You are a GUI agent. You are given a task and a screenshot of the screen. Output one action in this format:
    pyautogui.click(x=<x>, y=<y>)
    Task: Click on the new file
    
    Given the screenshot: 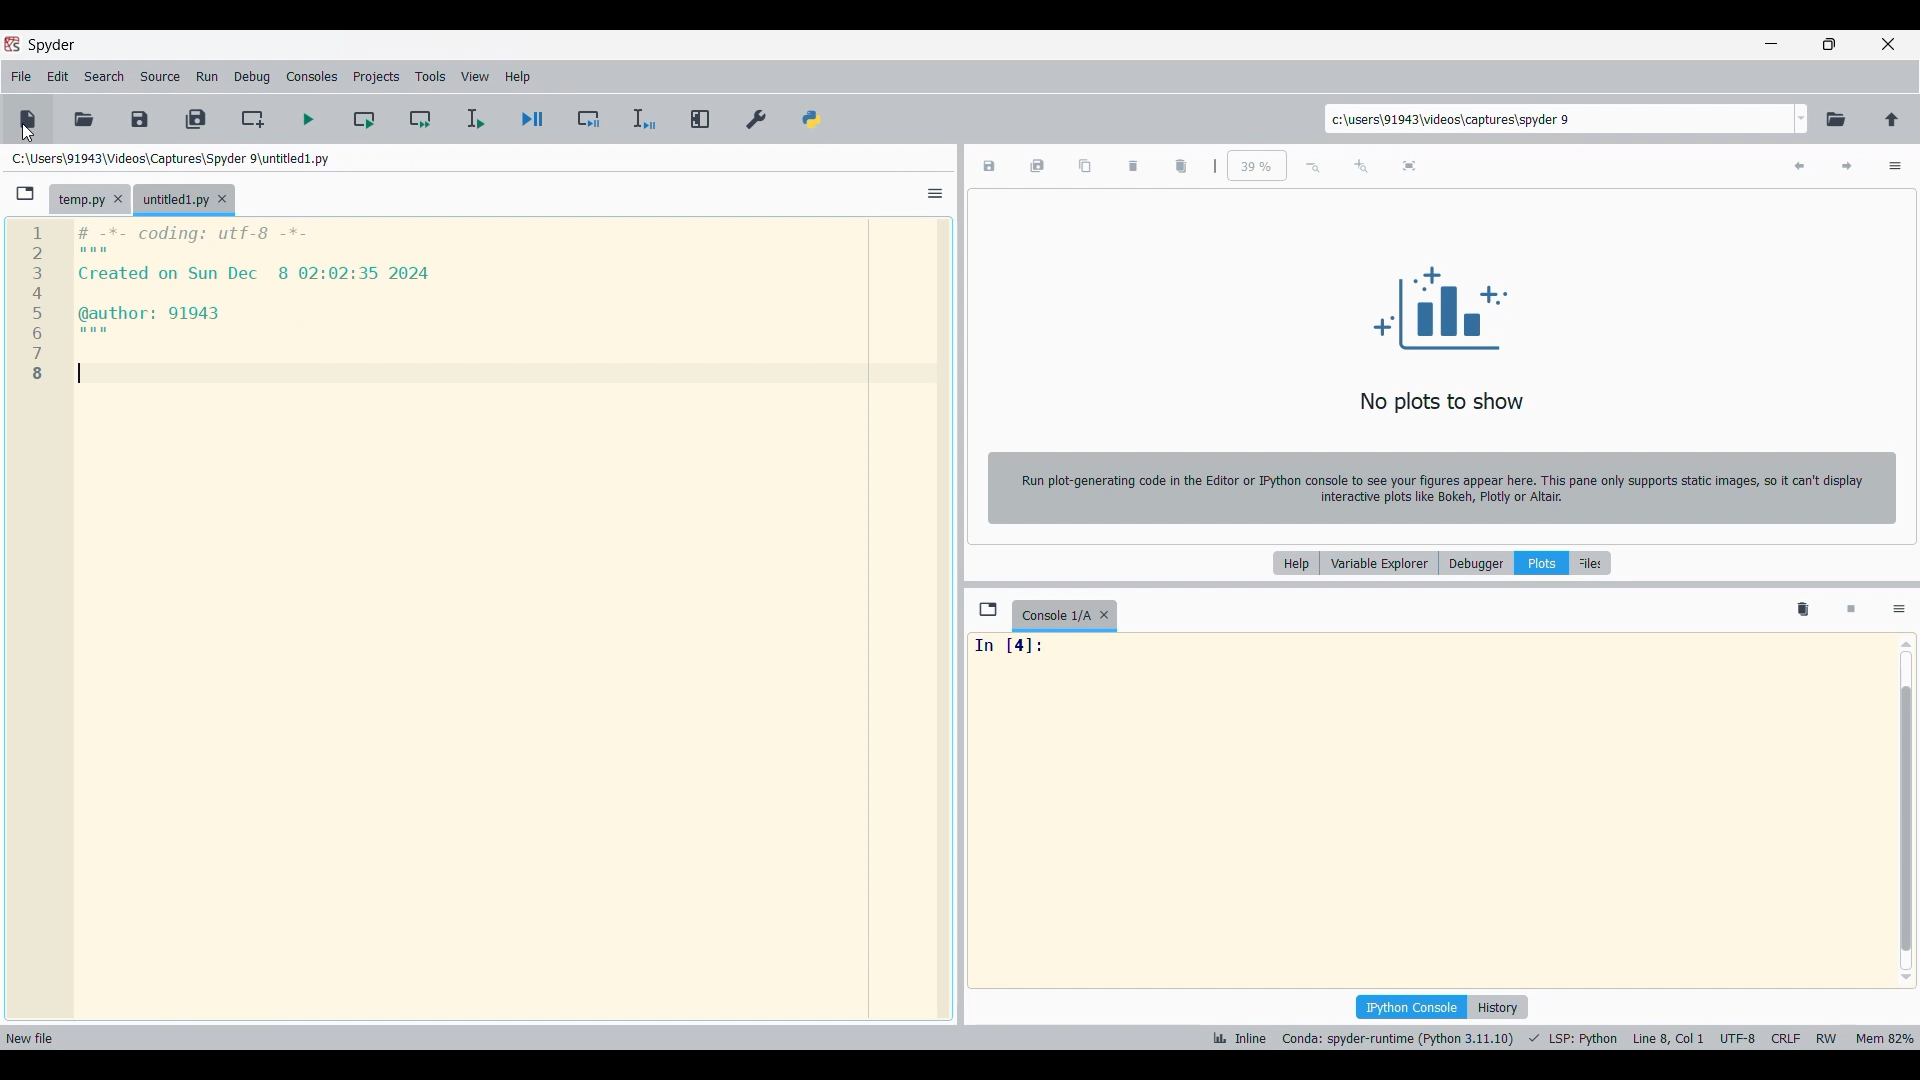 What is the action you would take?
    pyautogui.click(x=37, y=1038)
    